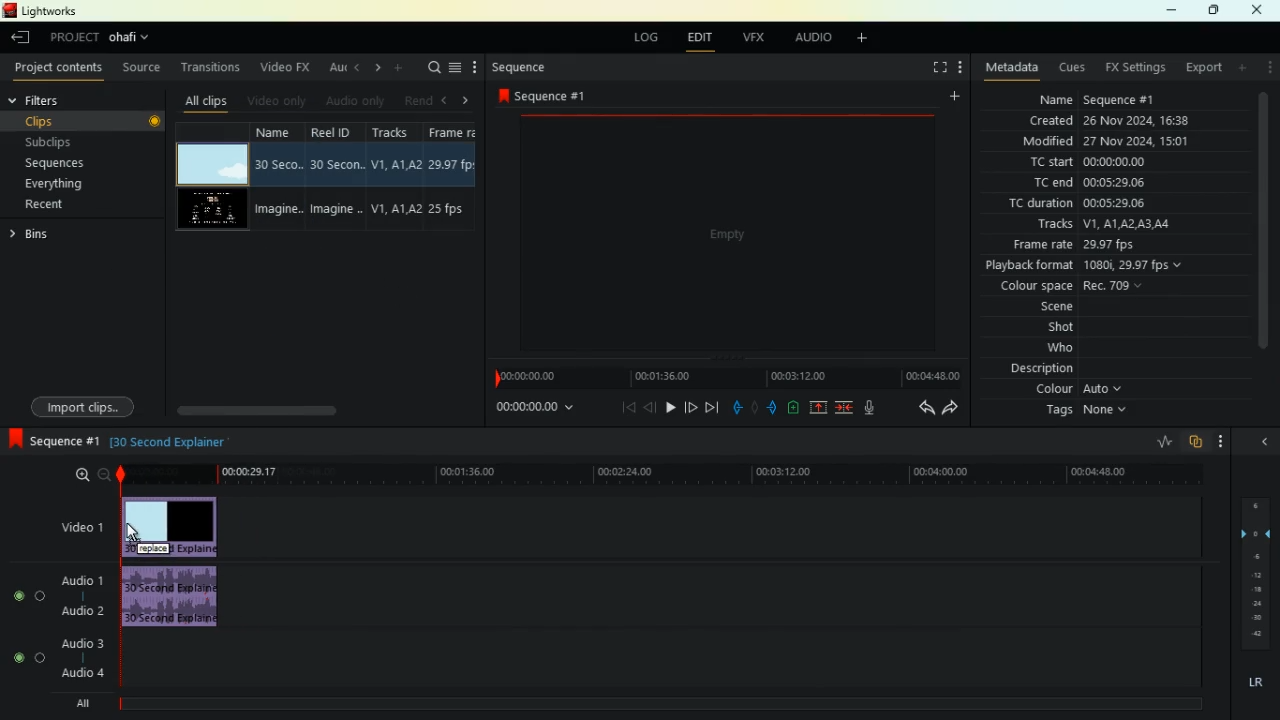 This screenshot has width=1280, height=720. Describe the element at coordinates (1112, 141) in the screenshot. I see `modified 27 Nov 2024, 15:01` at that location.